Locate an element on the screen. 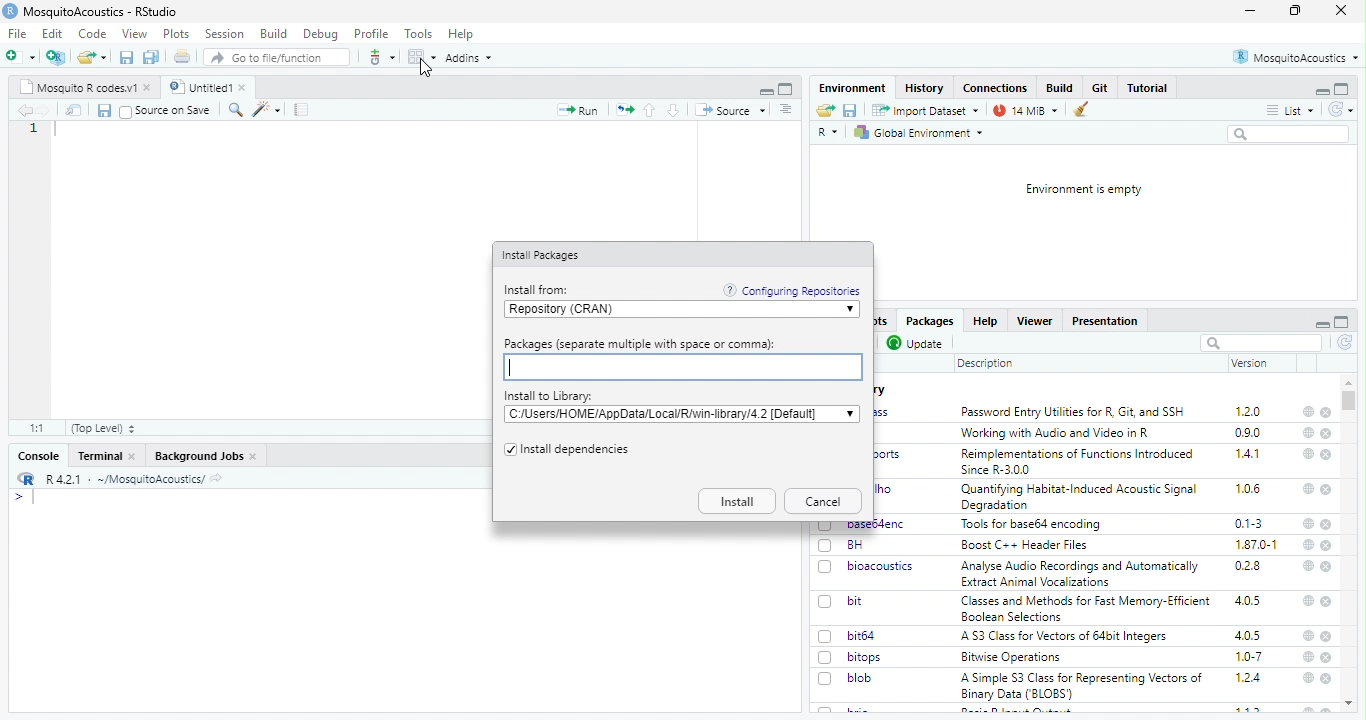 This screenshot has width=1366, height=720. typing indicator is located at coordinates (34, 498).